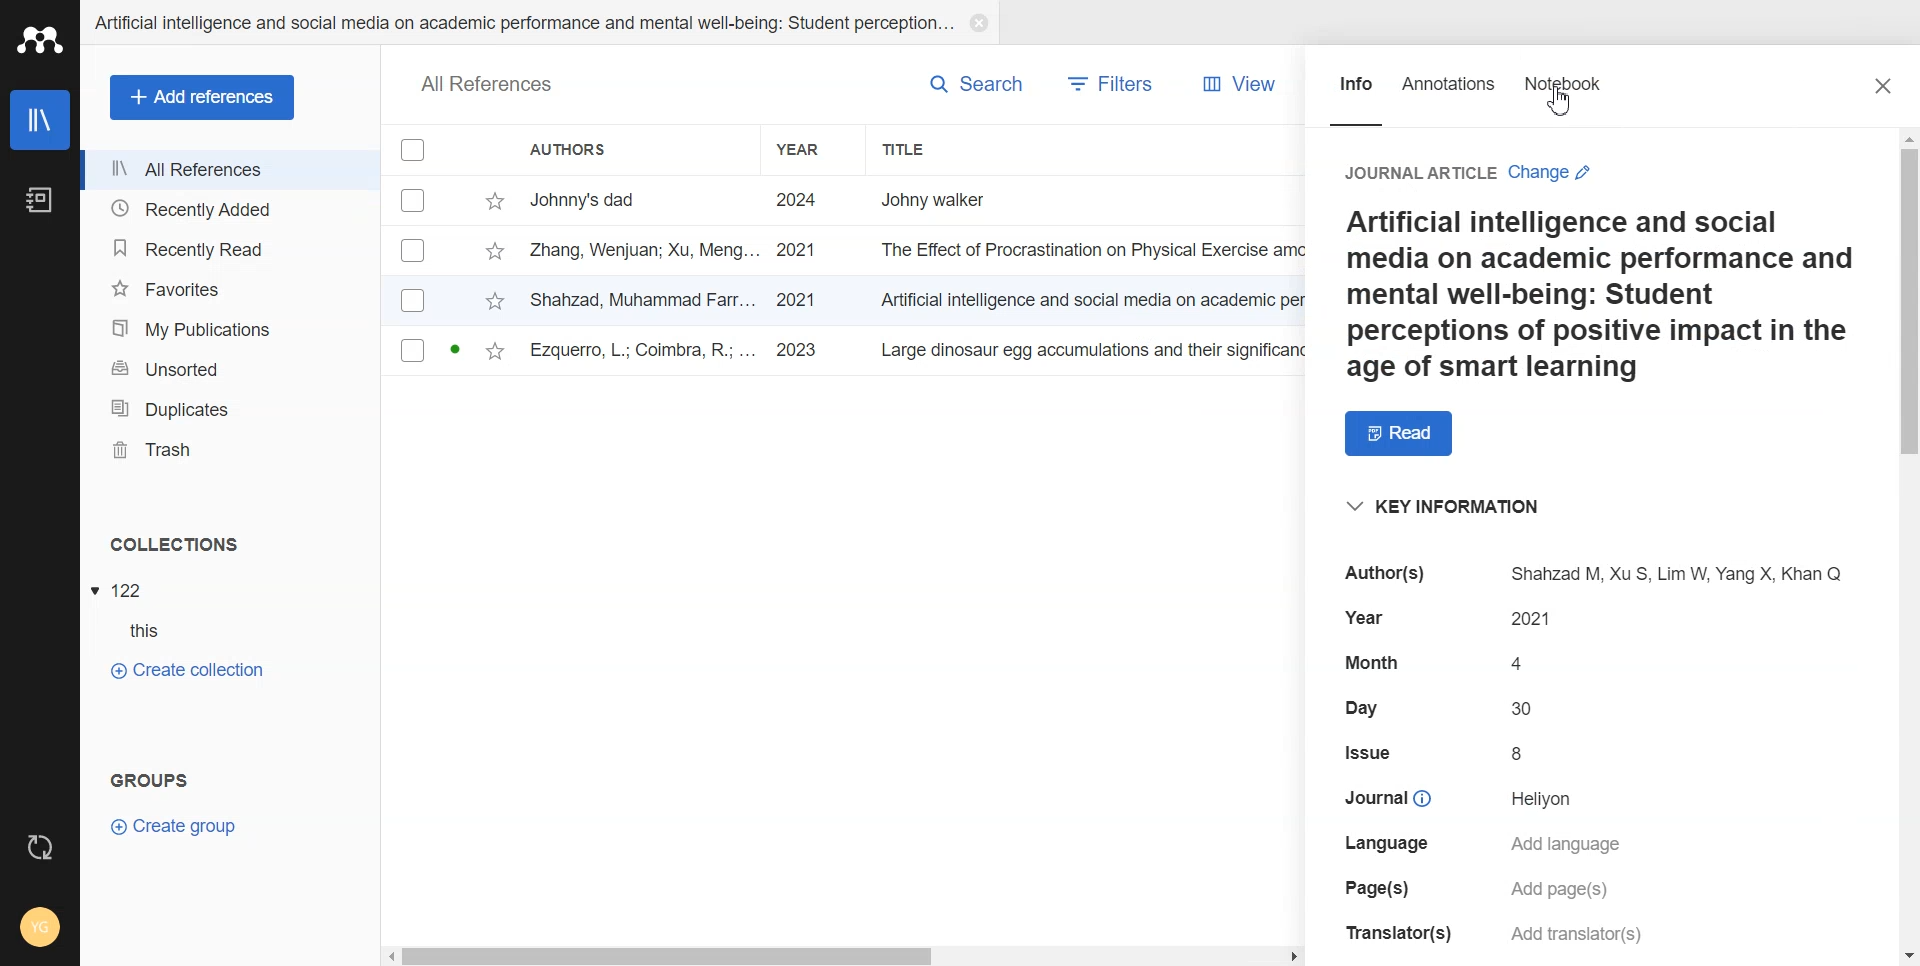 This screenshot has width=1920, height=966. What do you see at coordinates (495, 353) in the screenshot?
I see `star` at bounding box center [495, 353].